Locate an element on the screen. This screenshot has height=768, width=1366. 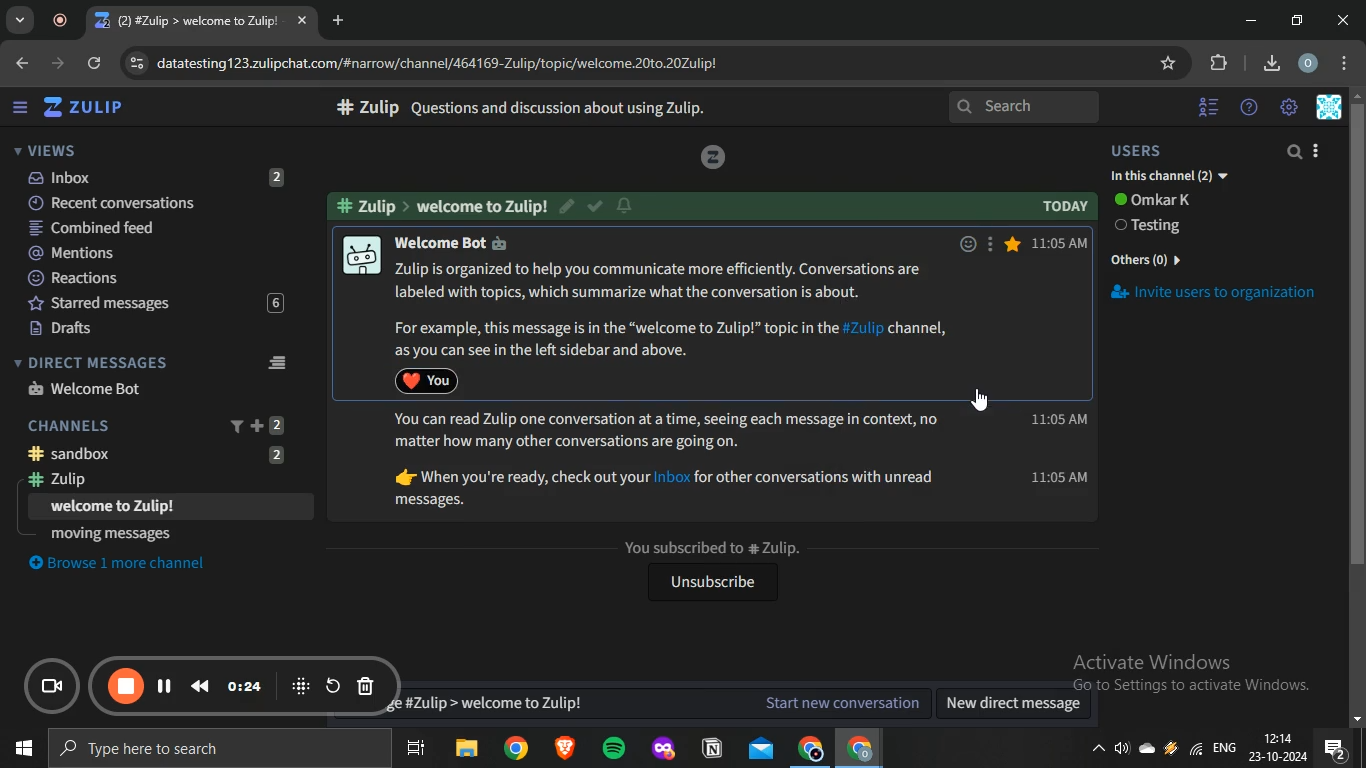
combined feed is located at coordinates (155, 229).